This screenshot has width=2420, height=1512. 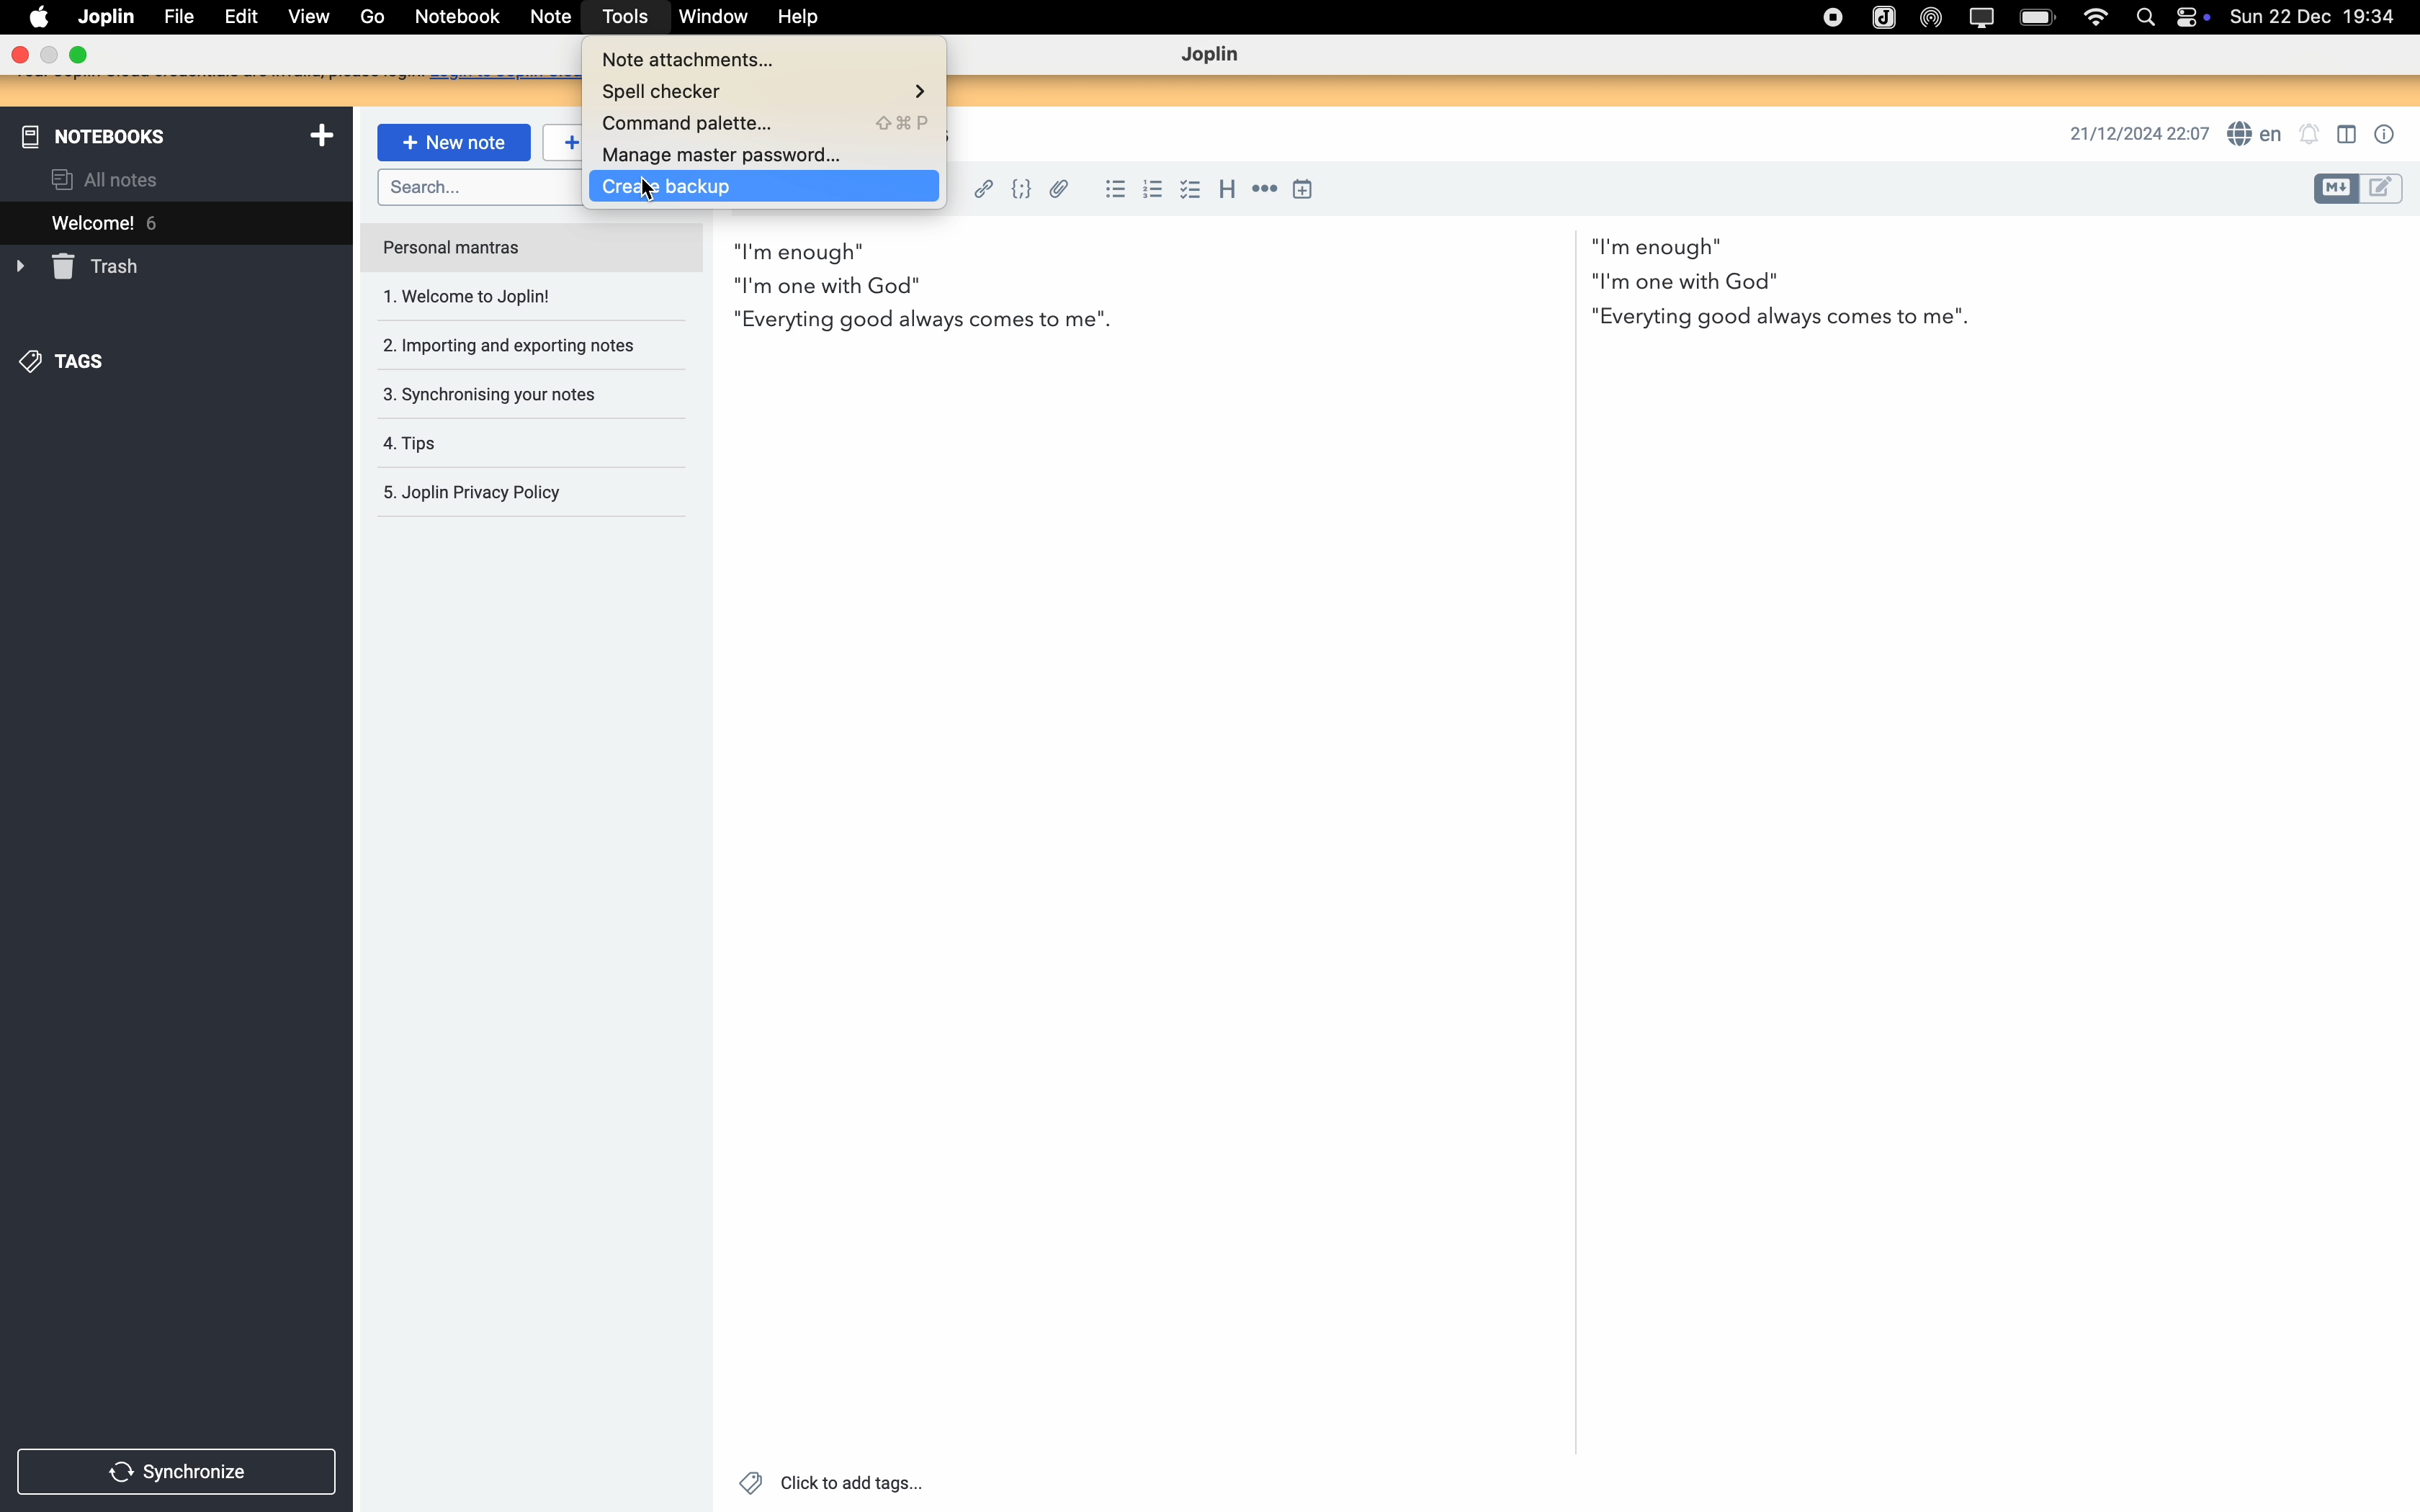 I want to click on set notifications, so click(x=2312, y=132).